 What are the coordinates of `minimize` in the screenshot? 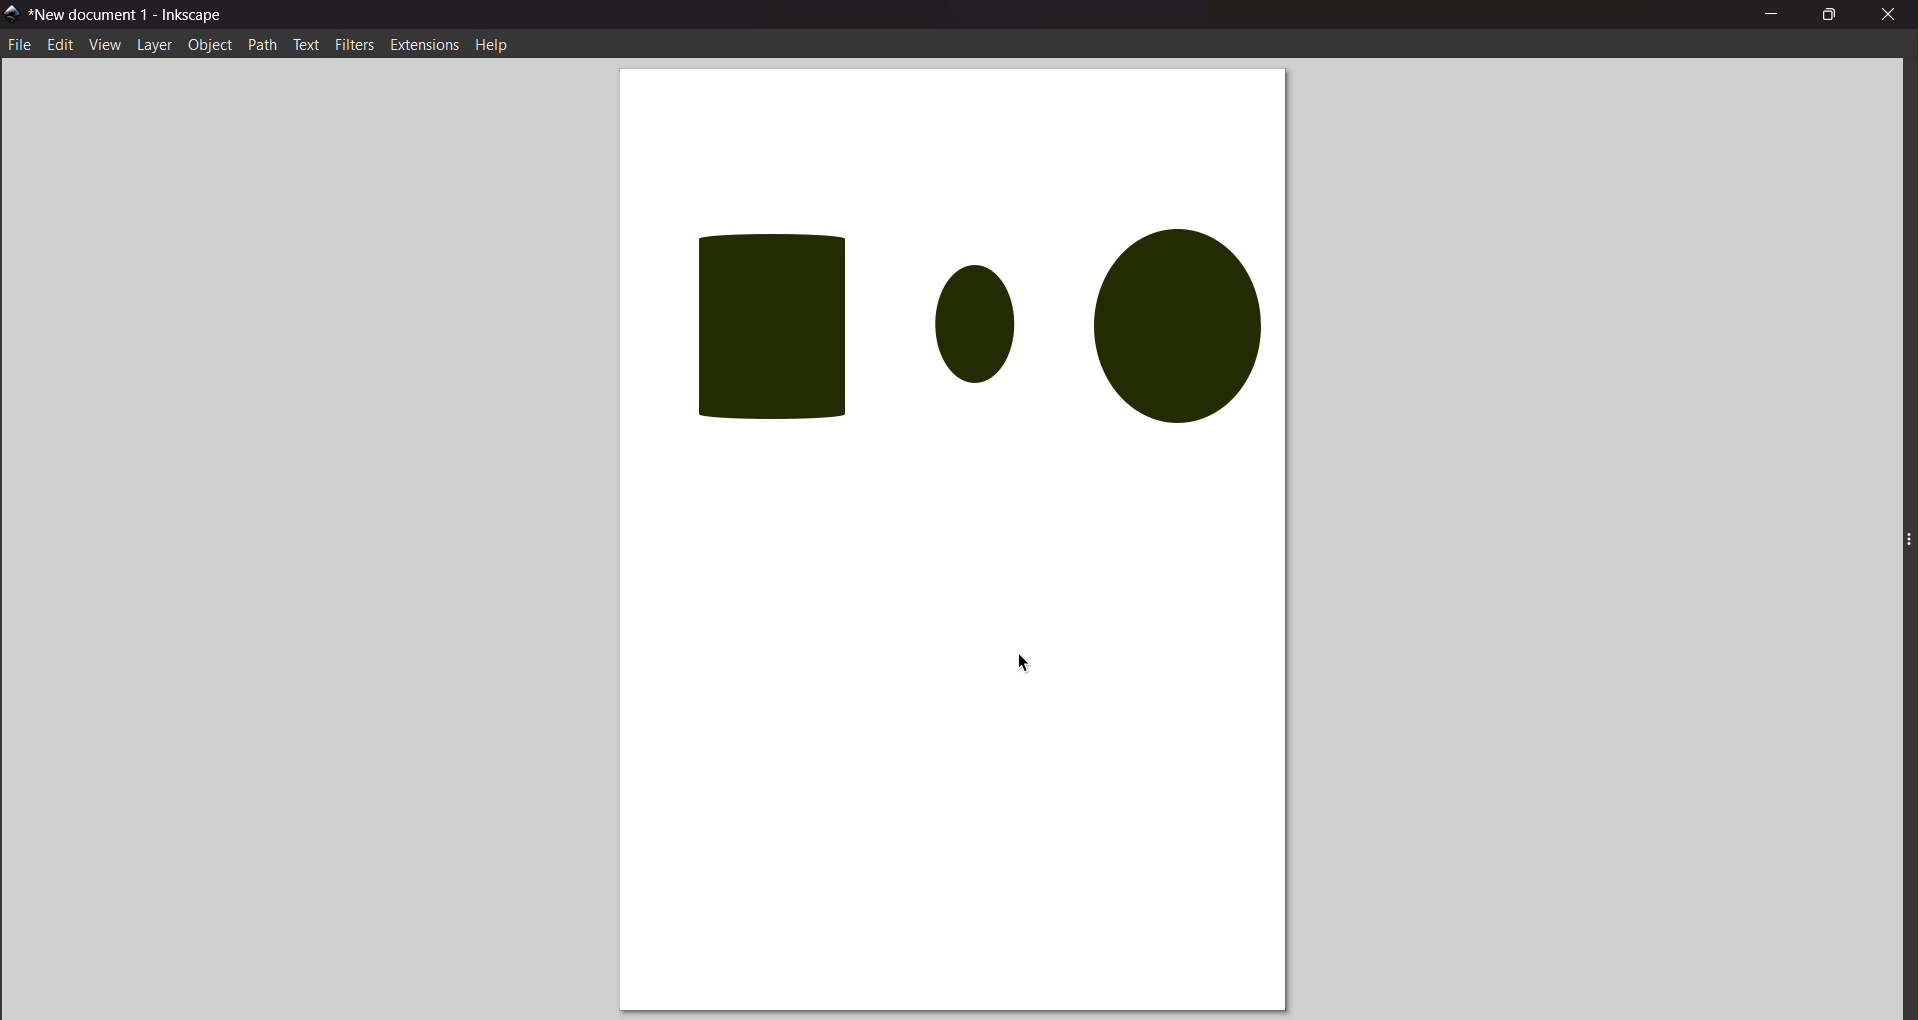 It's located at (1772, 16).